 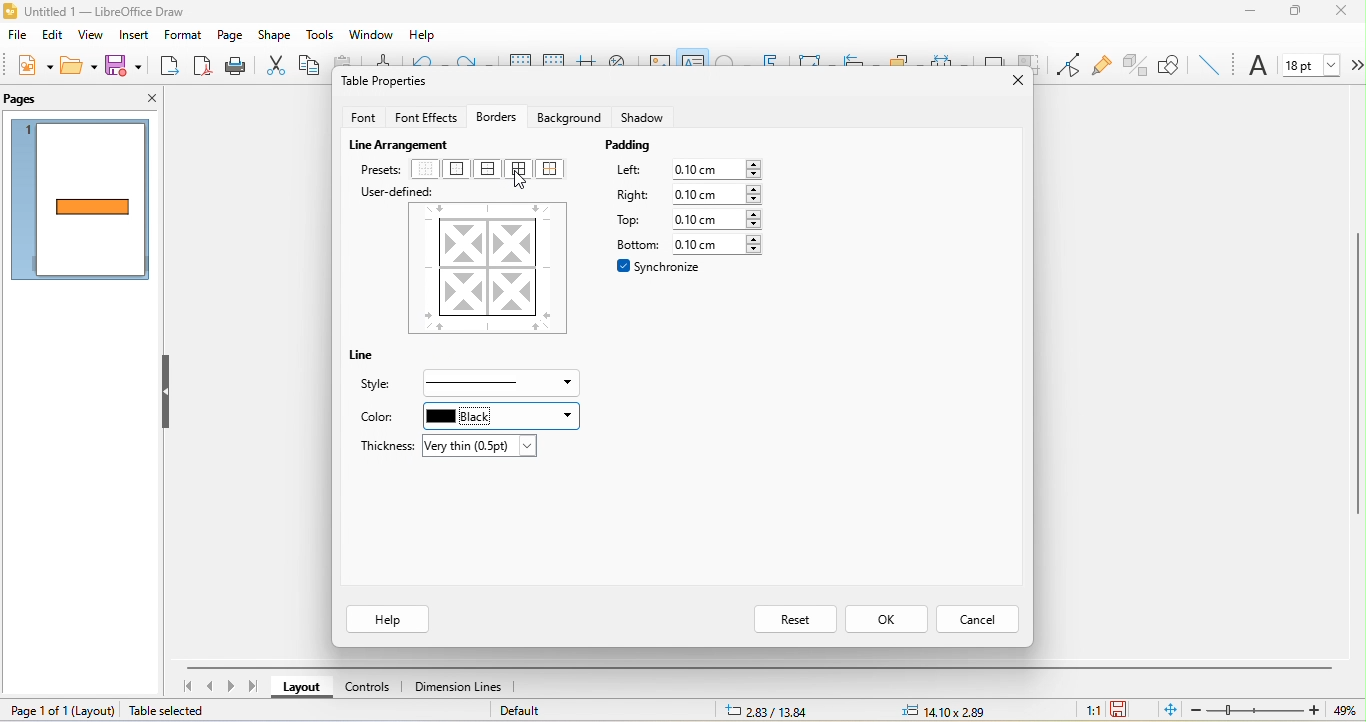 What do you see at coordinates (313, 66) in the screenshot?
I see `copy` at bounding box center [313, 66].